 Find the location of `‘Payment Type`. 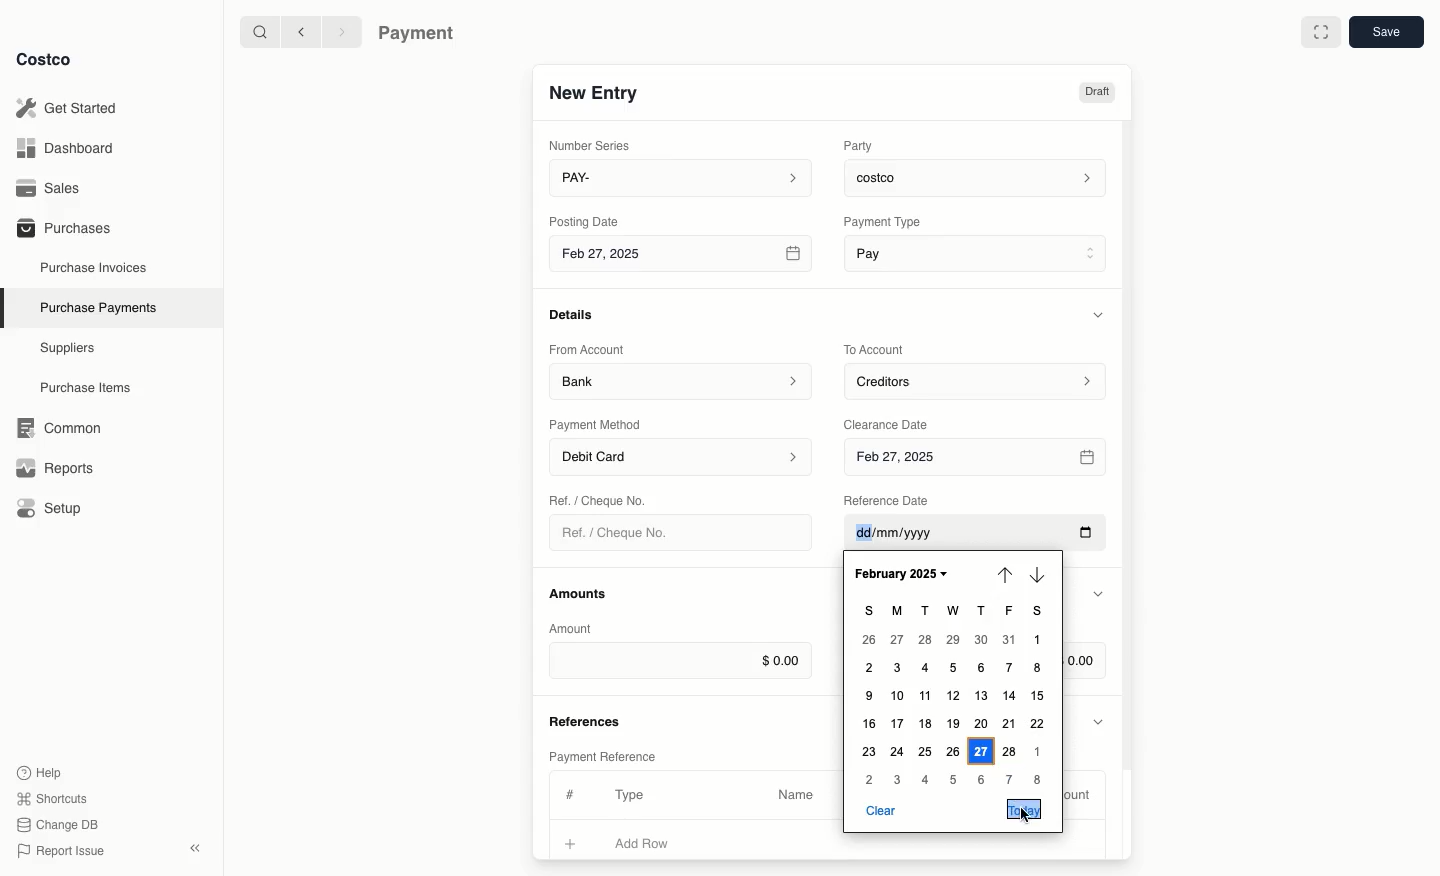

‘Payment Type is located at coordinates (881, 221).